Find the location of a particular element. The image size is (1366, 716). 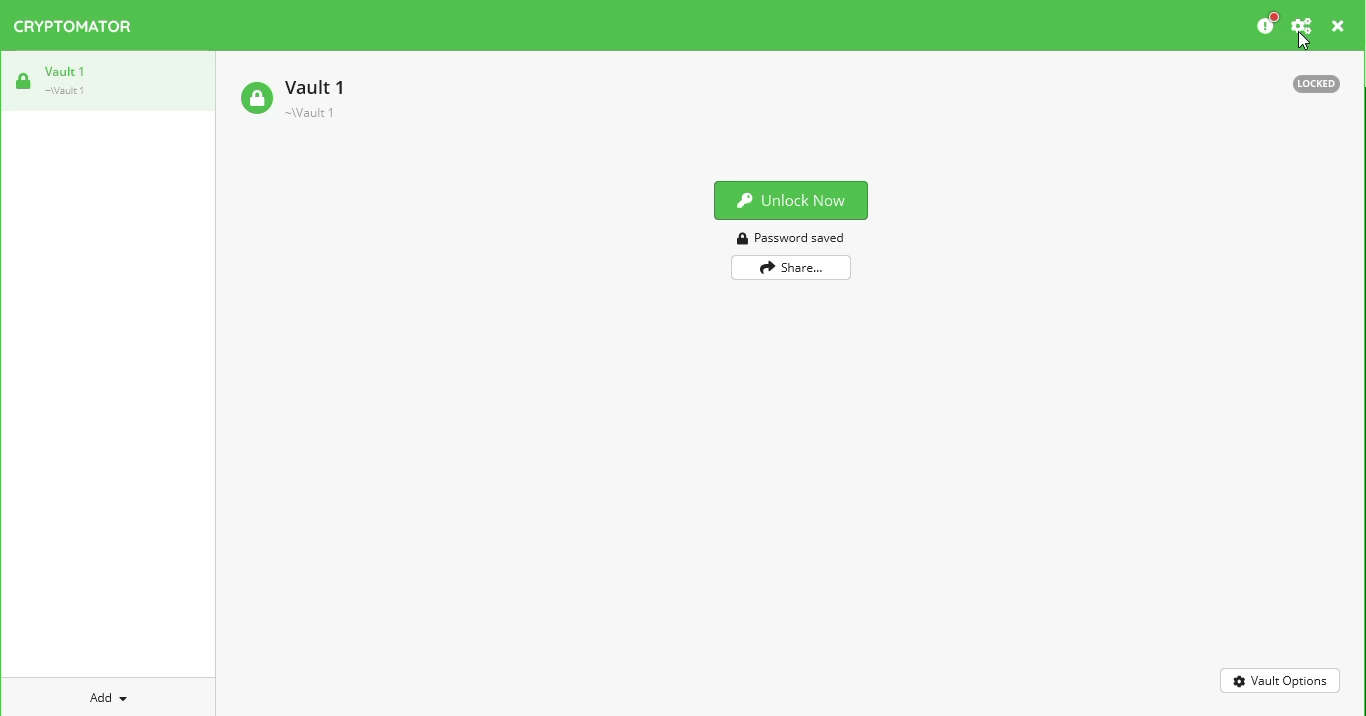

cursor is located at coordinates (1302, 42).